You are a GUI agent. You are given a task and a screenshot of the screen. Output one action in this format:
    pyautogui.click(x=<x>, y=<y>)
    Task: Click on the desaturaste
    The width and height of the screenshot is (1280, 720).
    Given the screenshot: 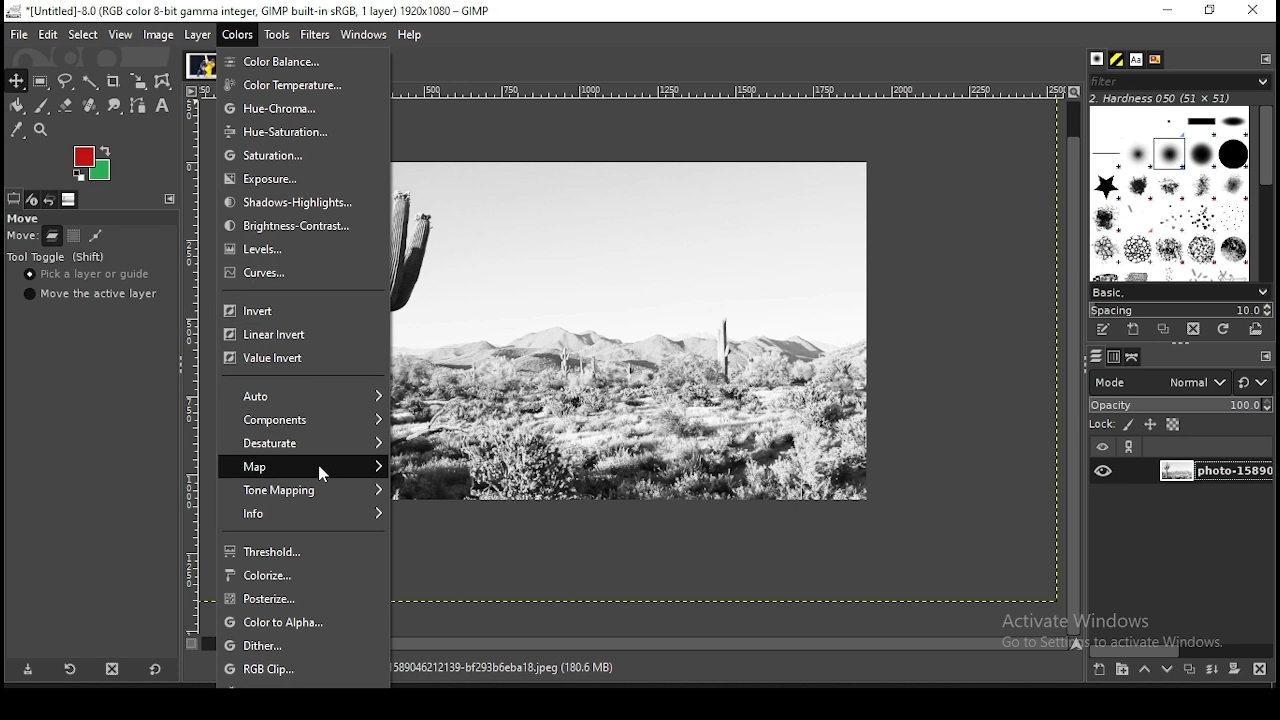 What is the action you would take?
    pyautogui.click(x=305, y=444)
    